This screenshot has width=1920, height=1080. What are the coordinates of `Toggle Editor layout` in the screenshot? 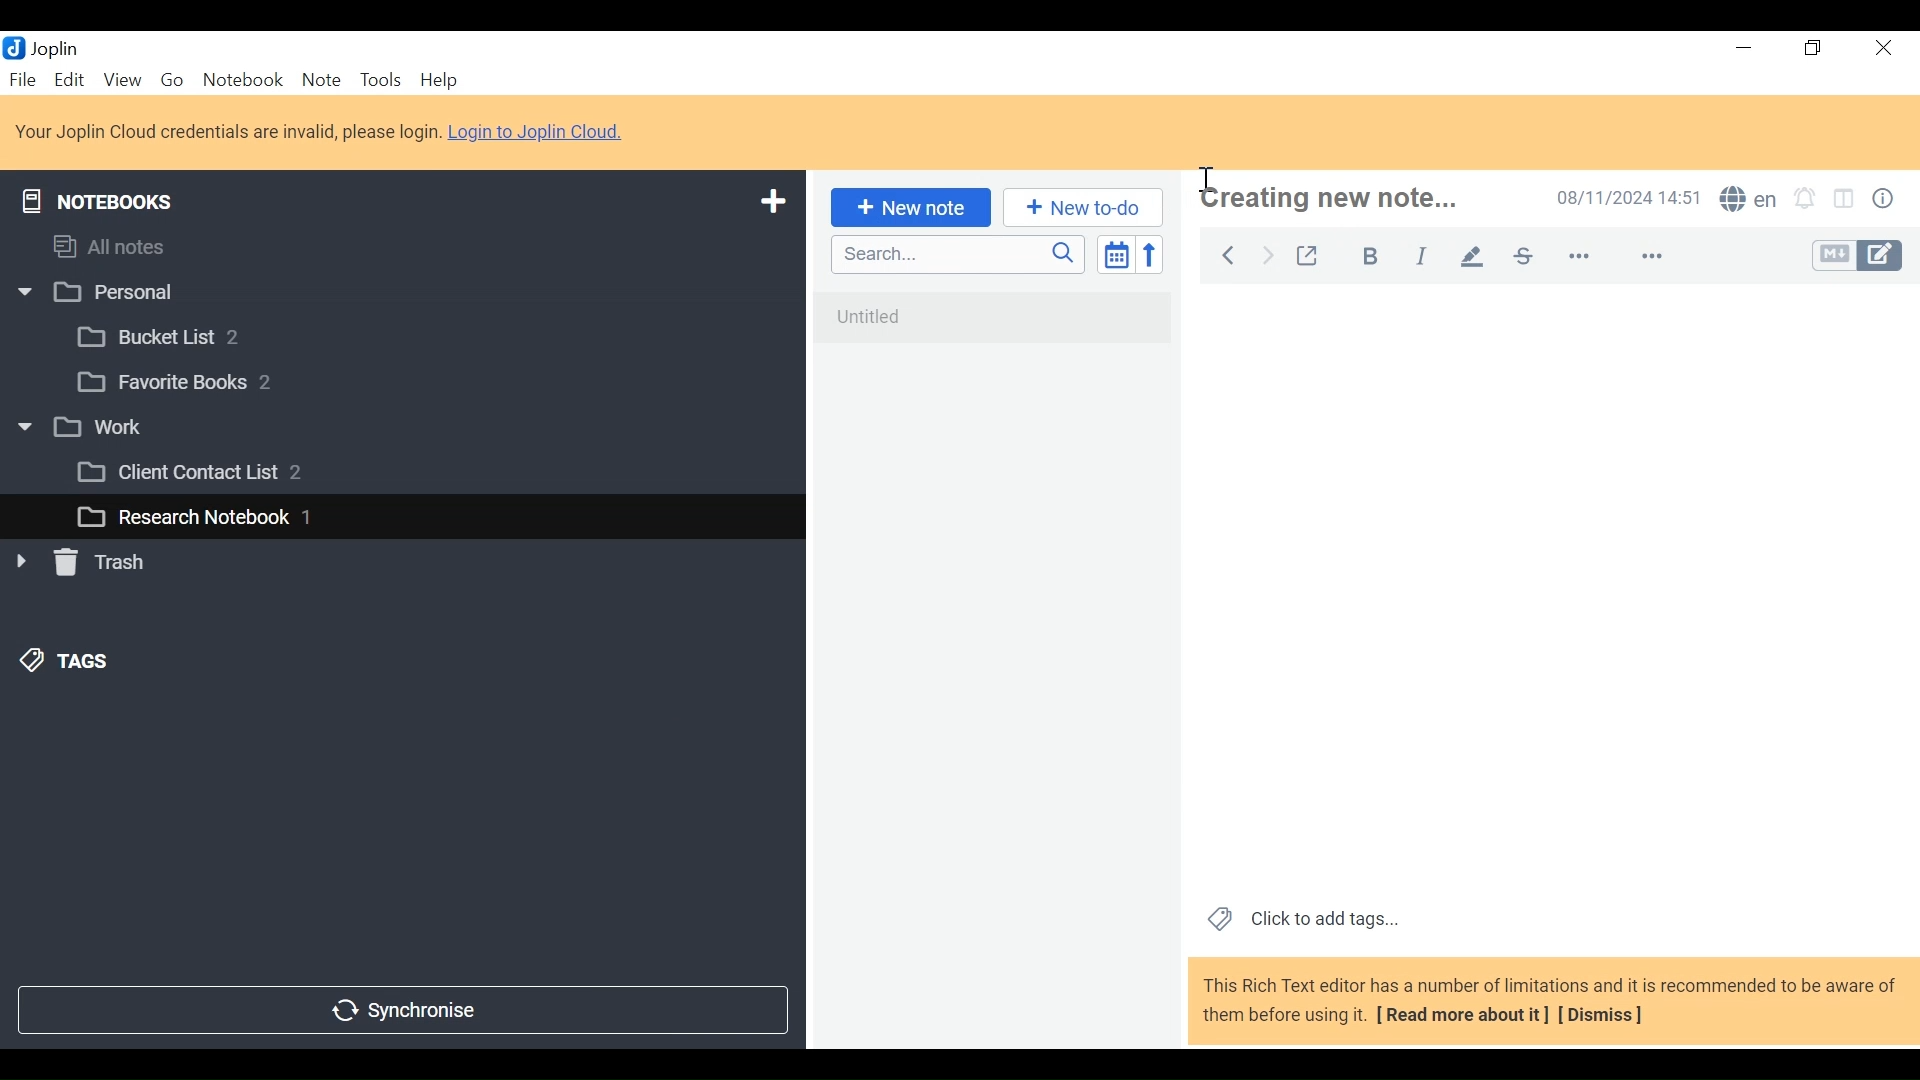 It's located at (1845, 201).